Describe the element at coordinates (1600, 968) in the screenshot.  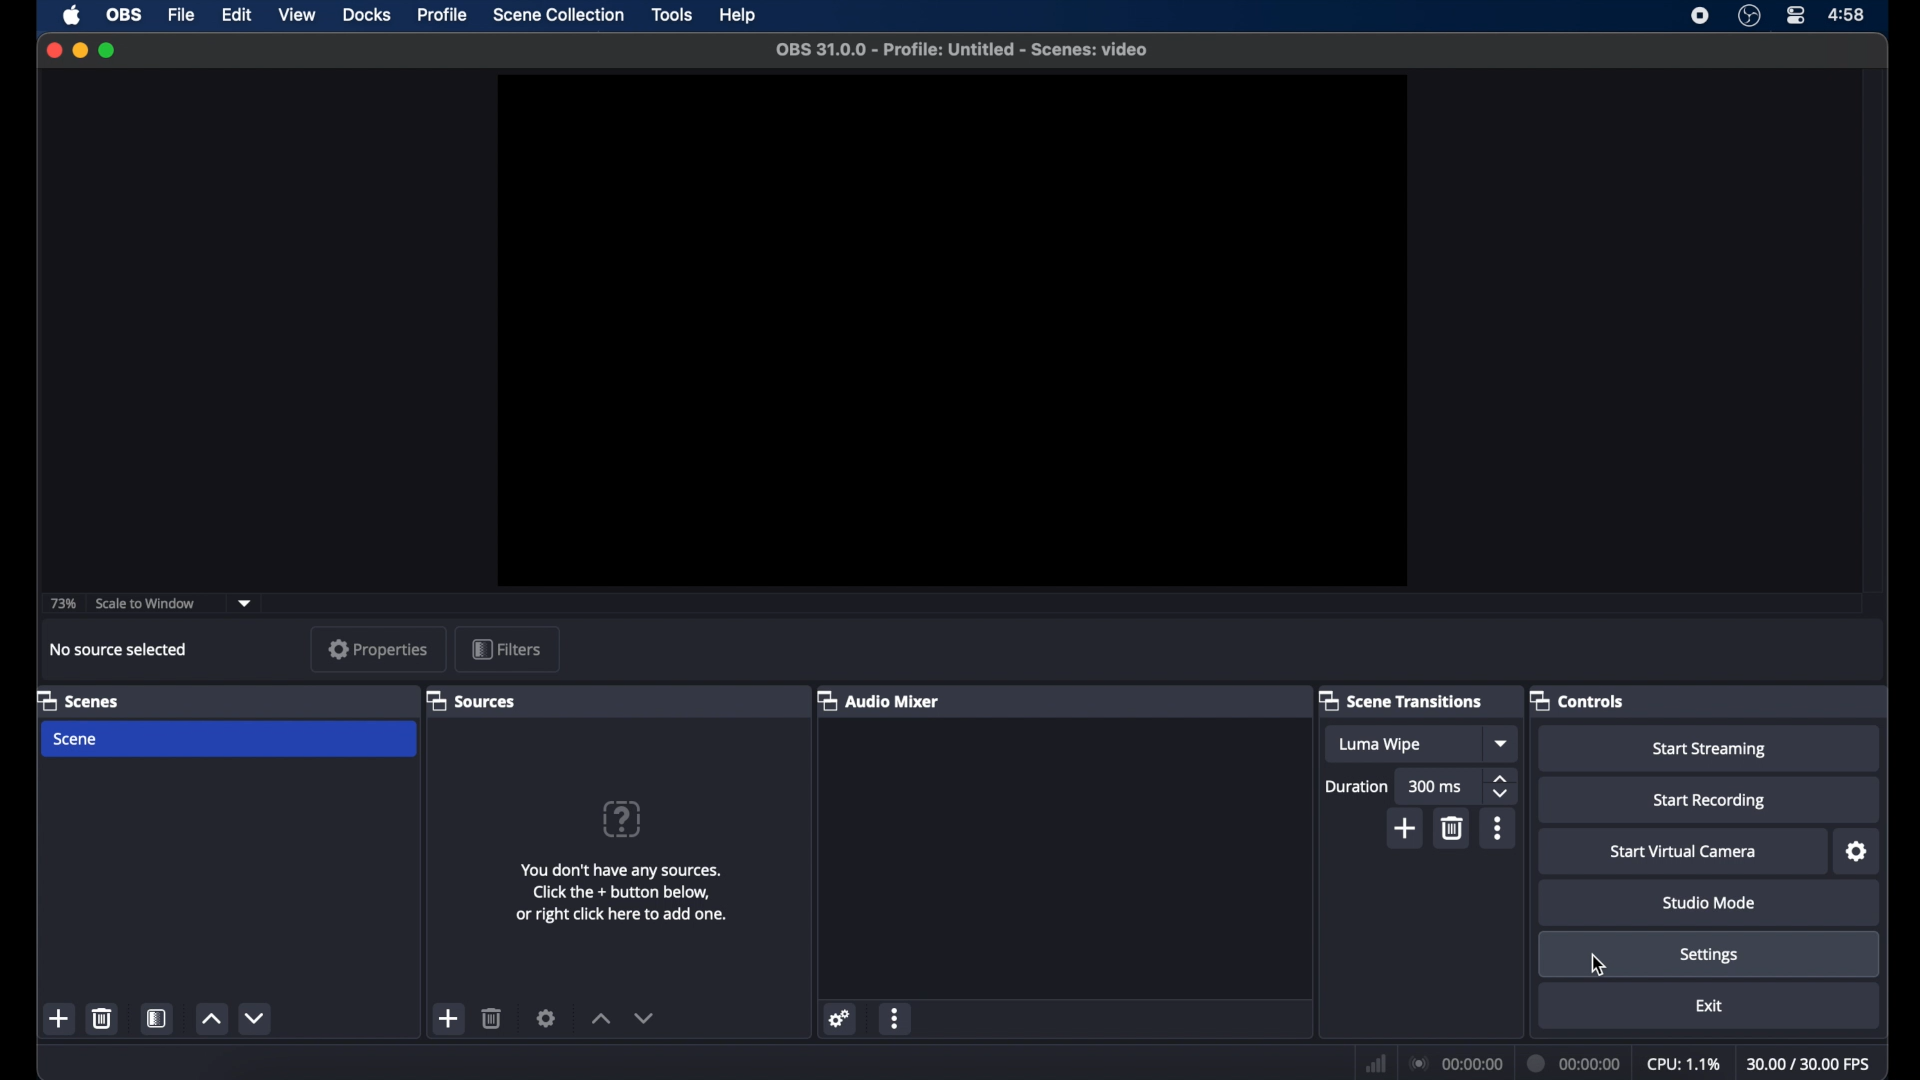
I see `cursor` at that location.